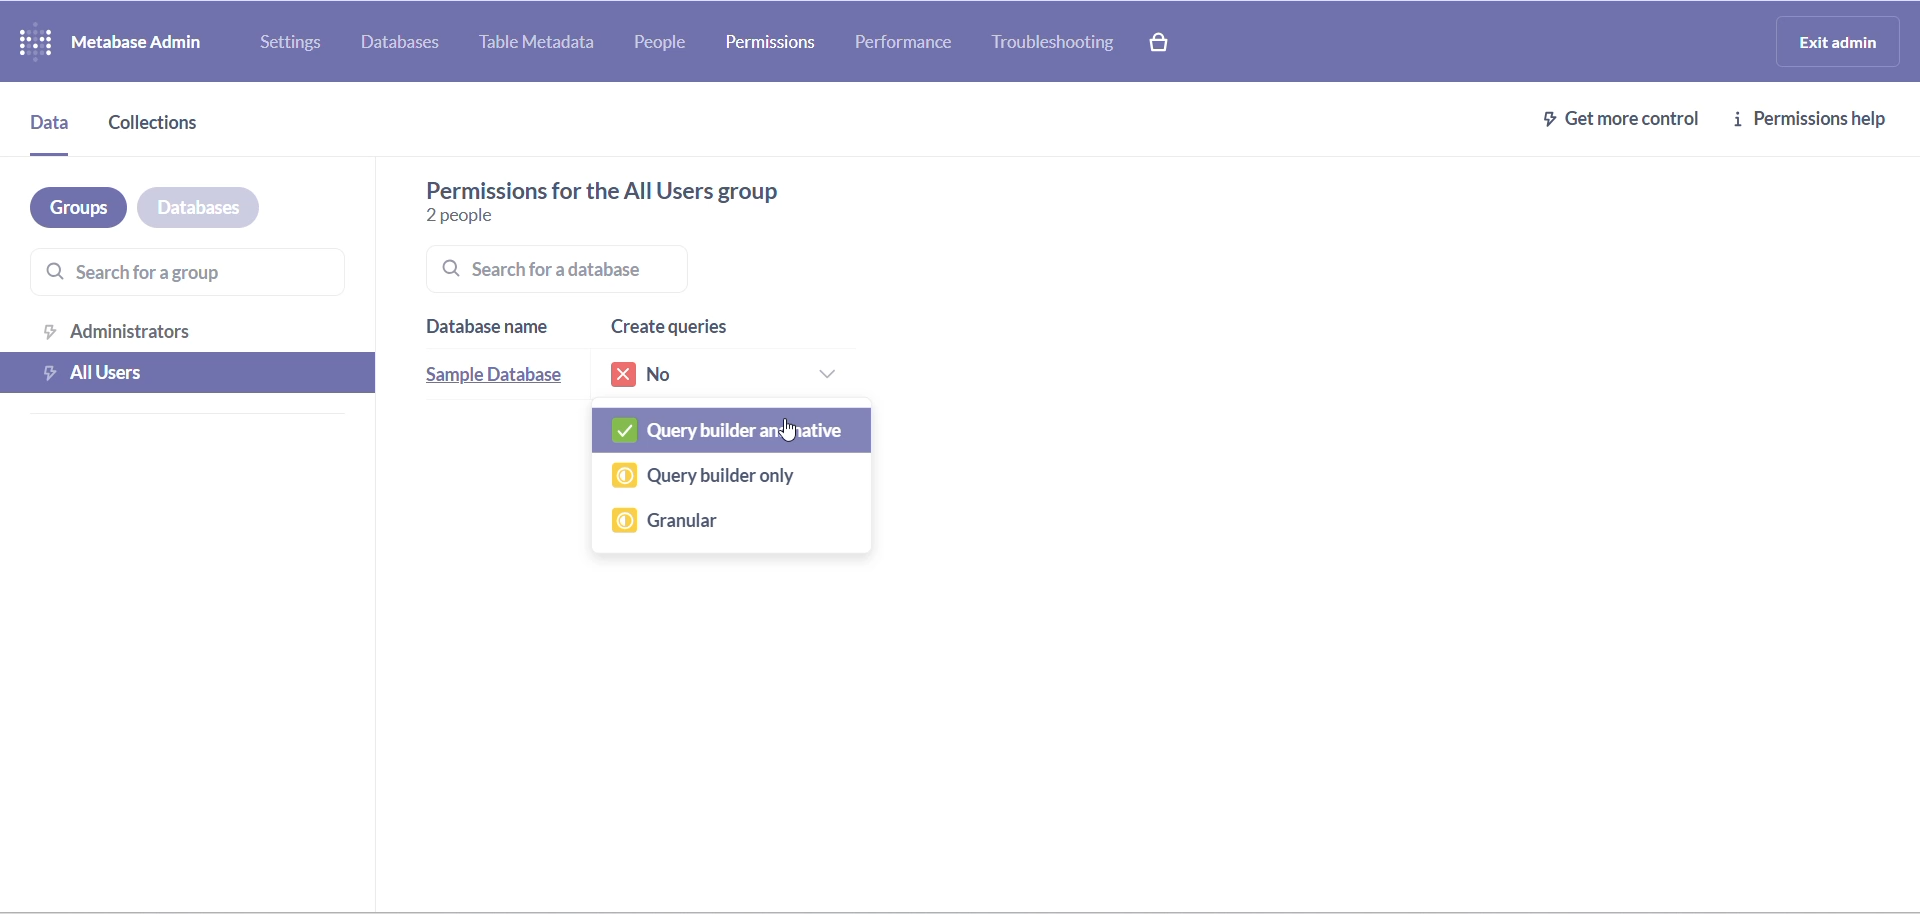  I want to click on get more control, so click(1609, 122).